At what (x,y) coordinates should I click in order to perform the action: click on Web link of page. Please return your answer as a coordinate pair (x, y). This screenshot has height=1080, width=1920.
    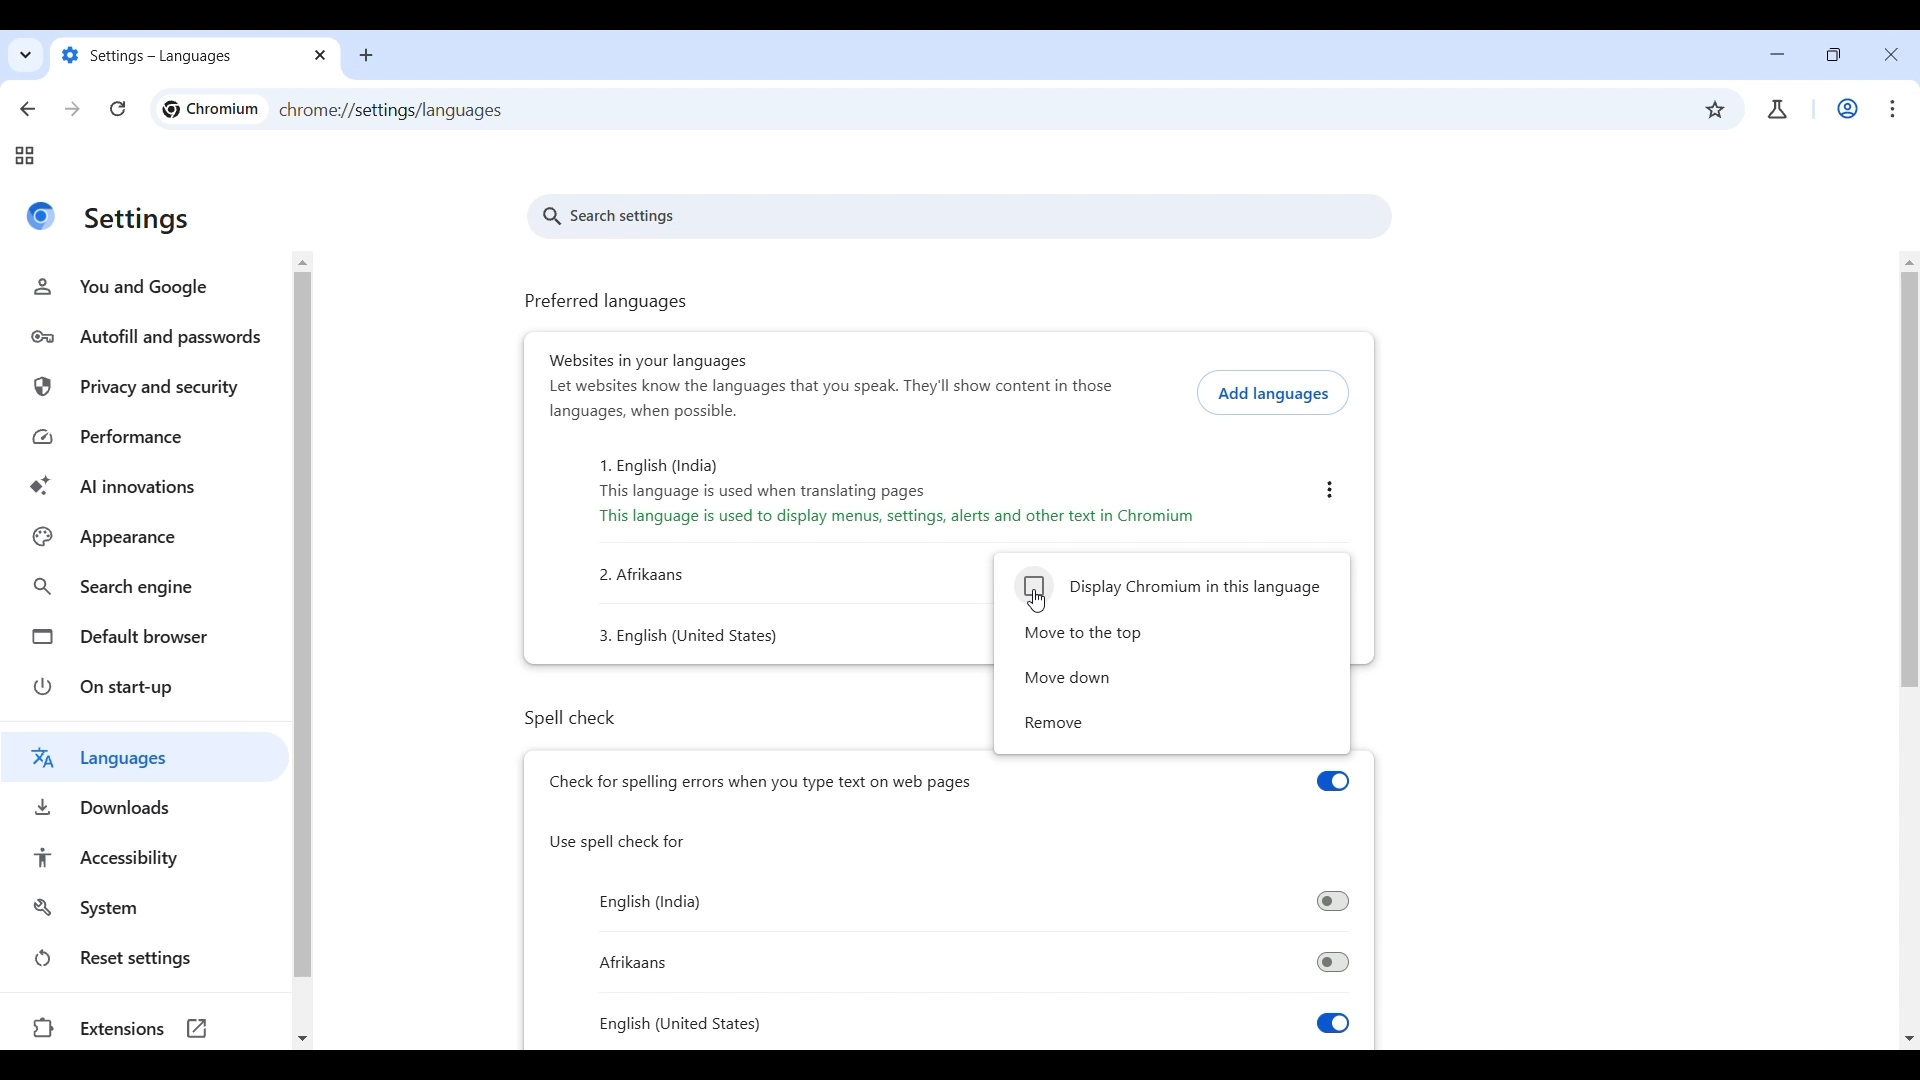
    Looking at the image, I should click on (392, 111).